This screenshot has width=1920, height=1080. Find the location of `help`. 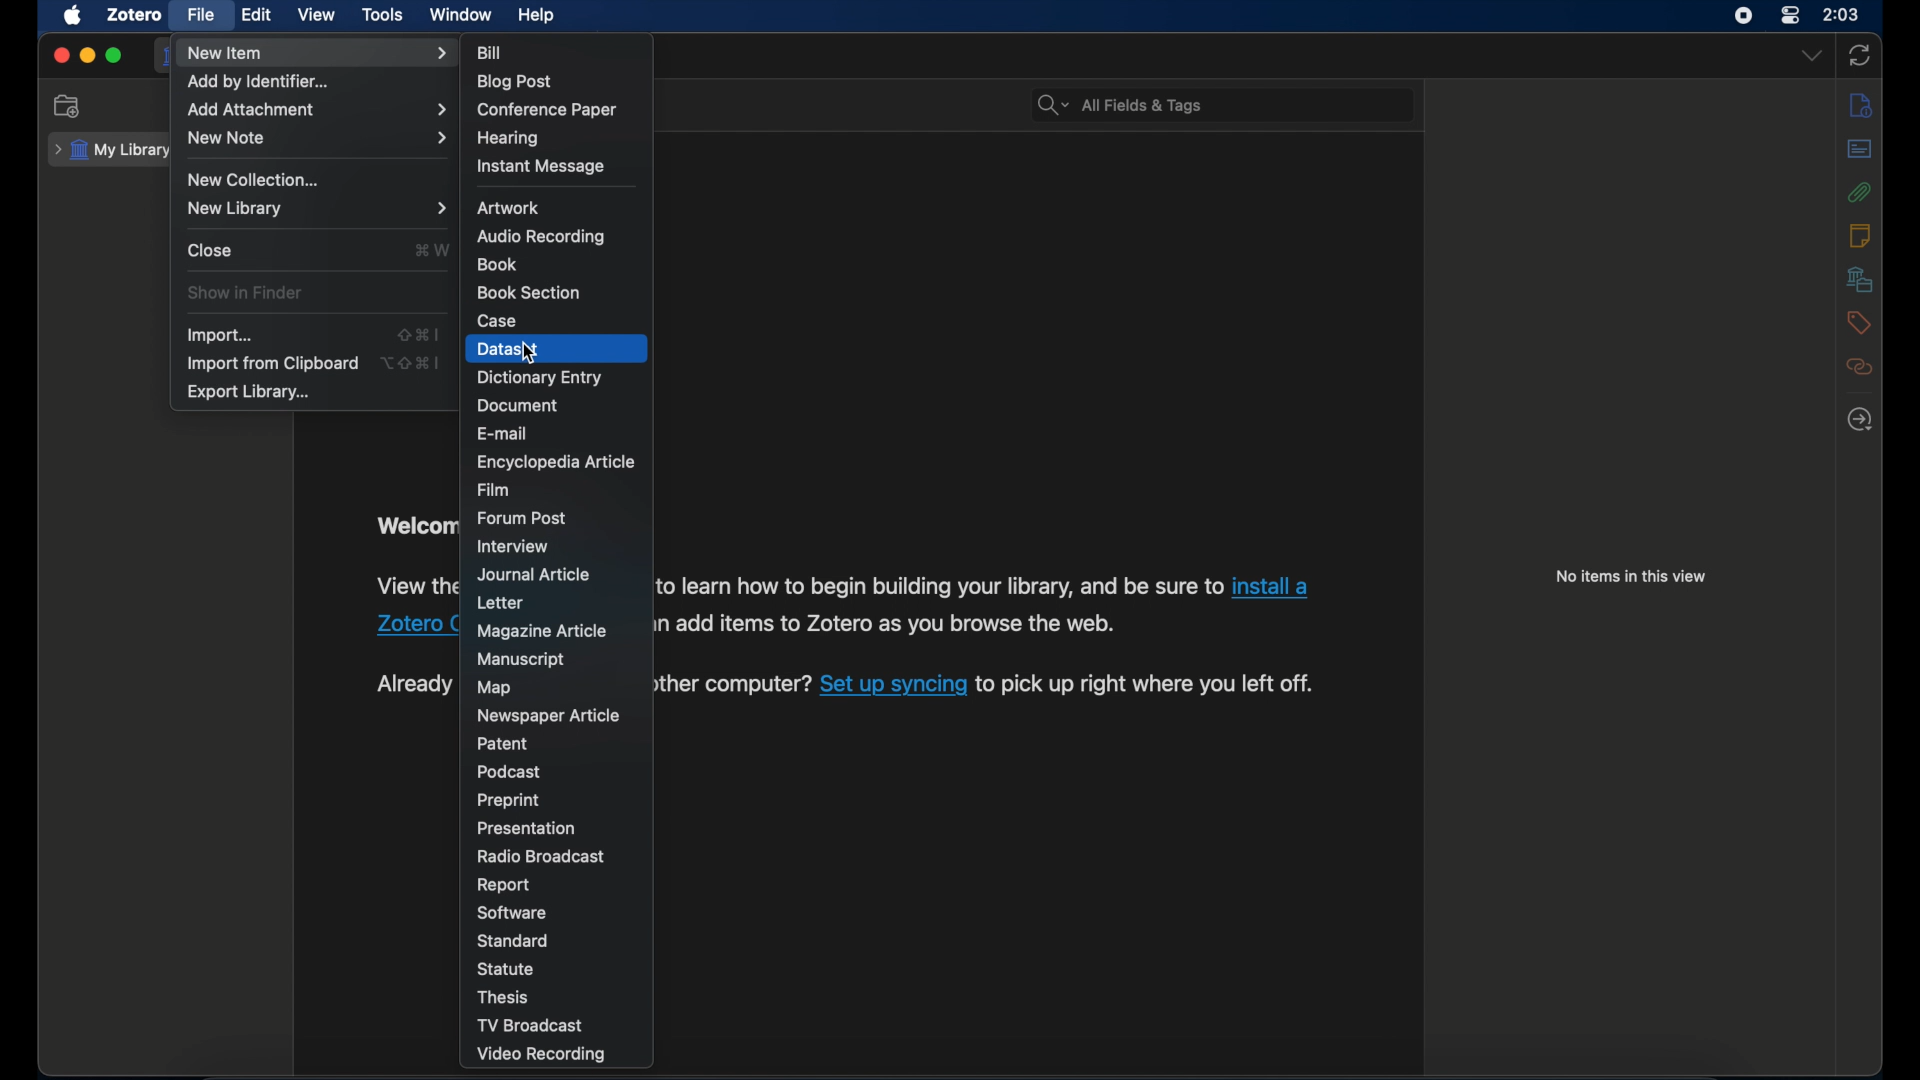

help is located at coordinates (536, 15).